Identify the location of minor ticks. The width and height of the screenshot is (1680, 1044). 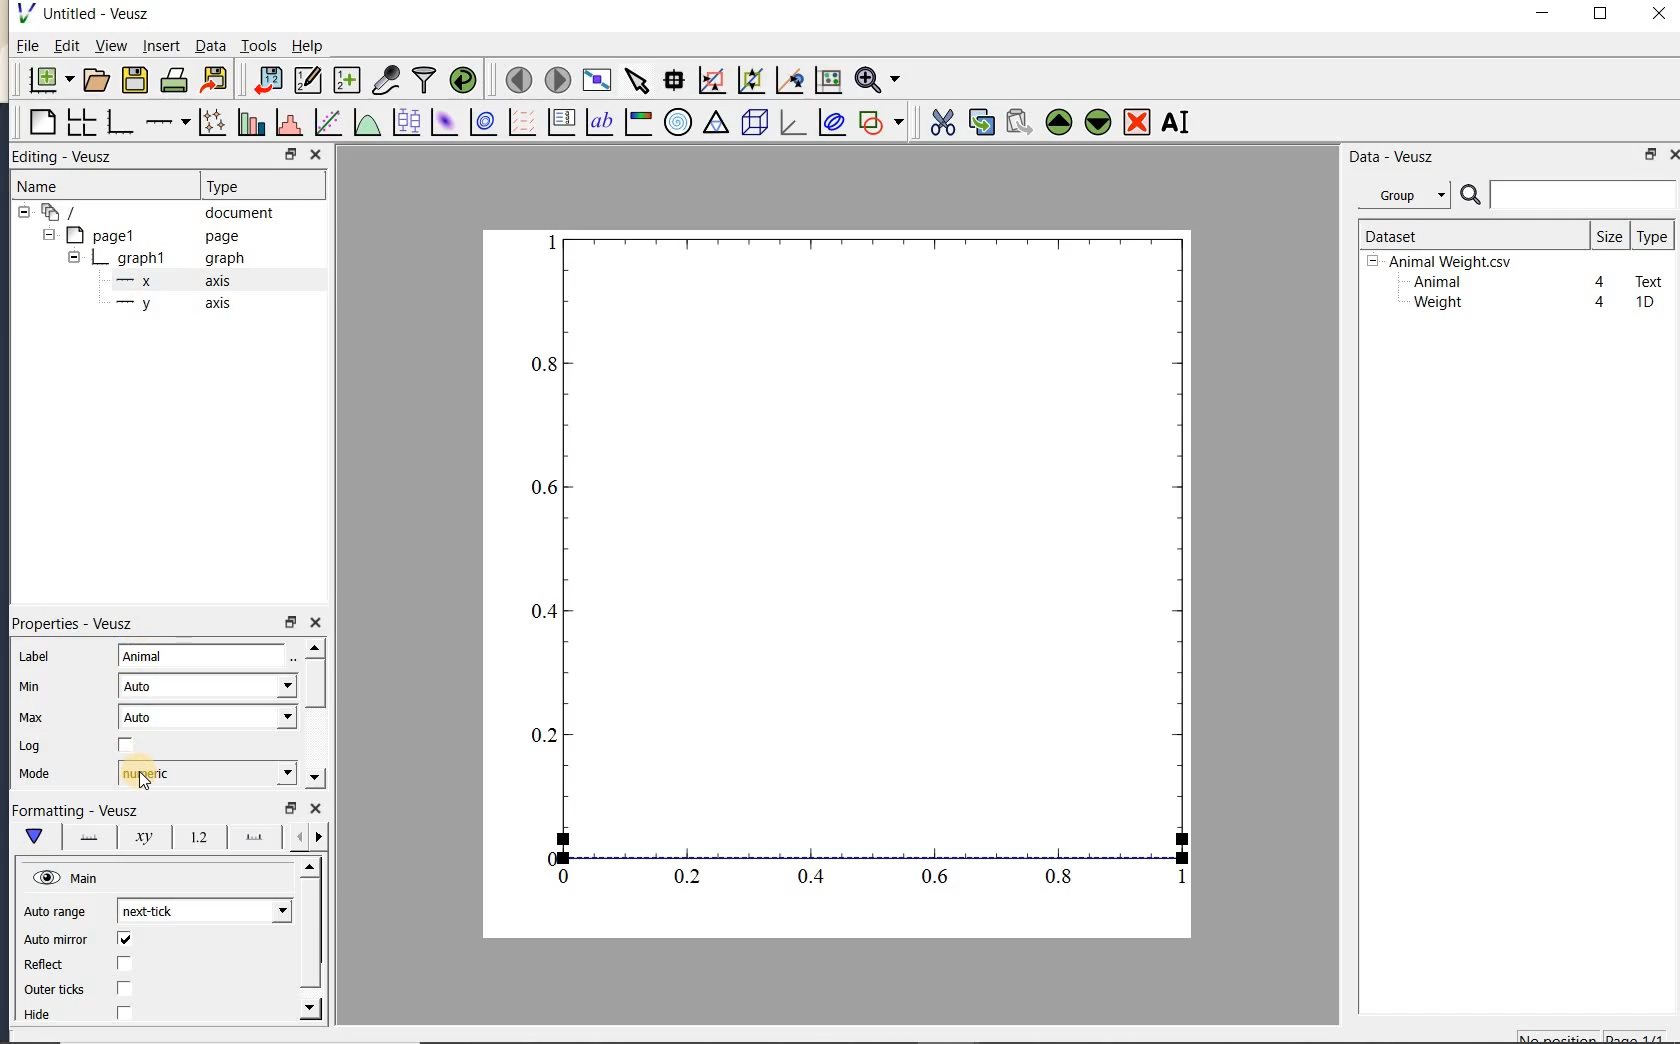
(306, 837).